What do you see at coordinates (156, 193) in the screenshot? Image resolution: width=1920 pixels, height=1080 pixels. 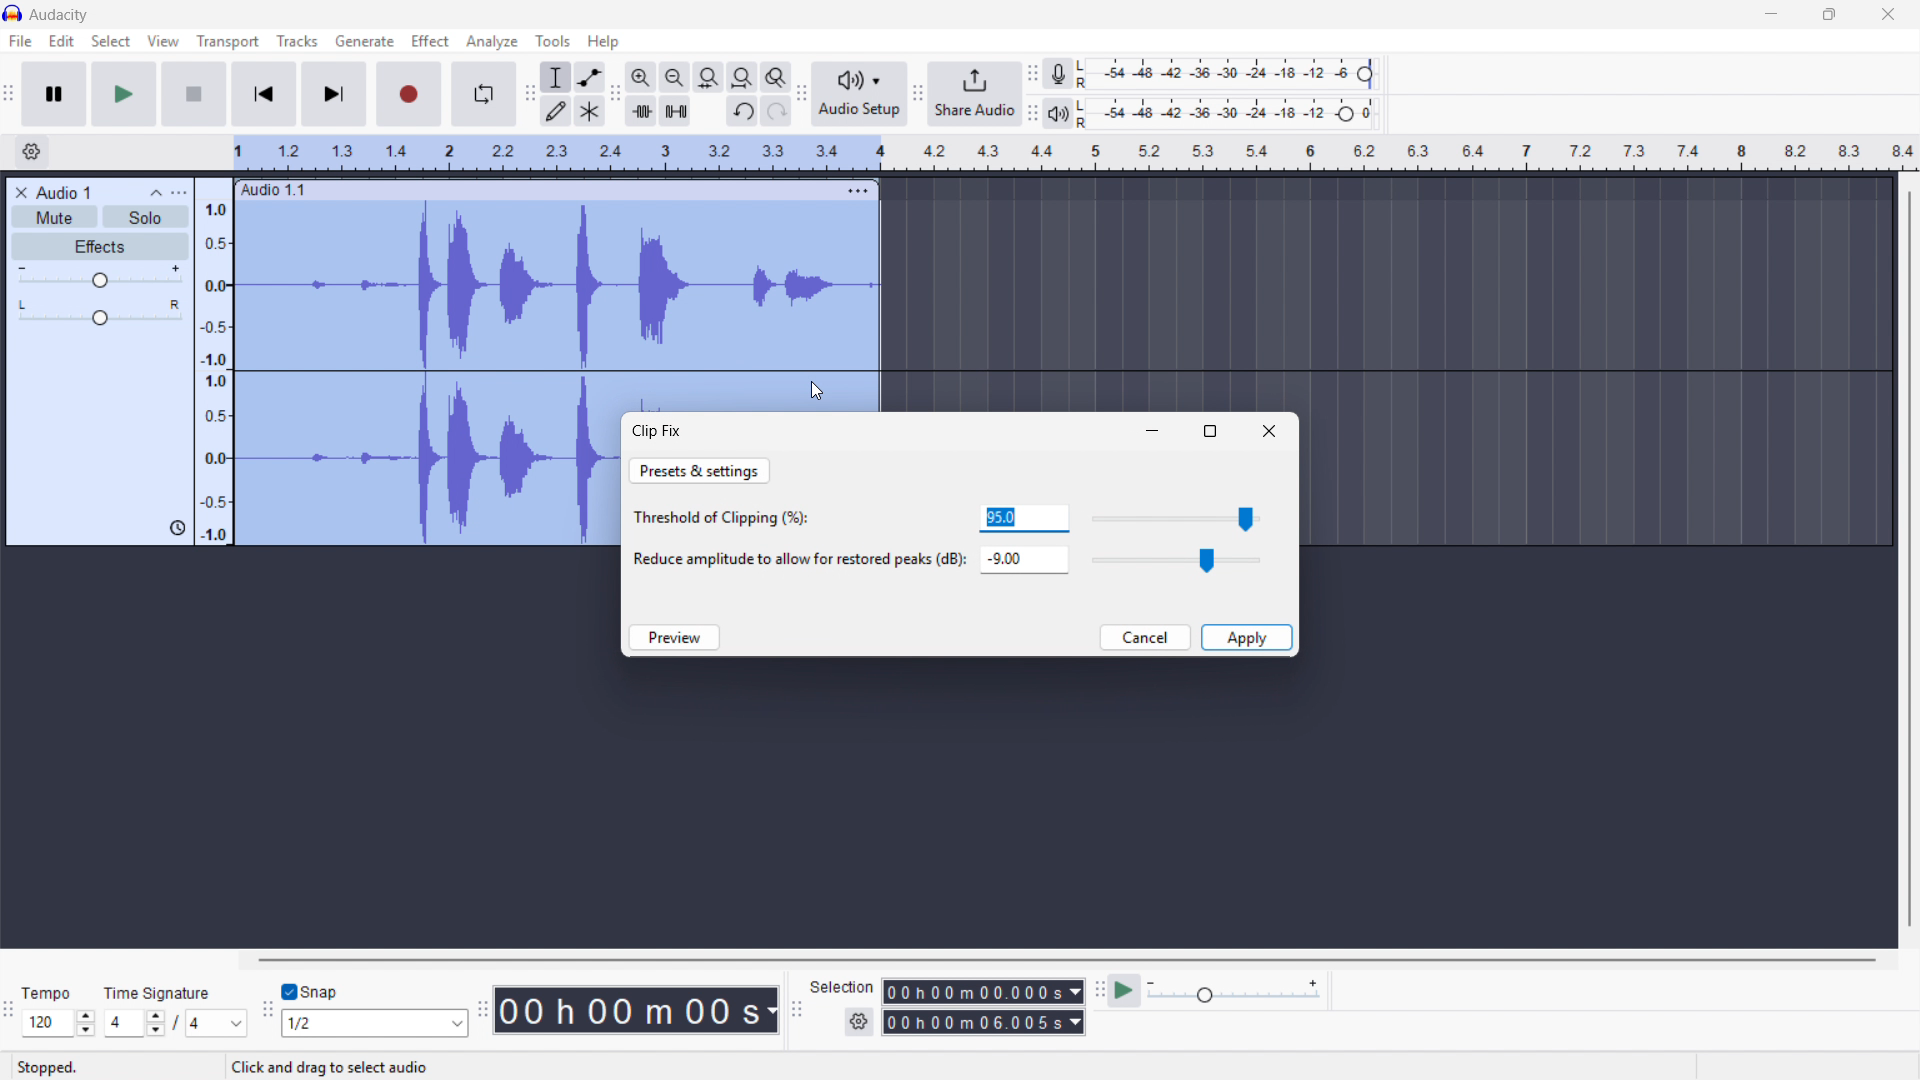 I see `Collapse ` at bounding box center [156, 193].